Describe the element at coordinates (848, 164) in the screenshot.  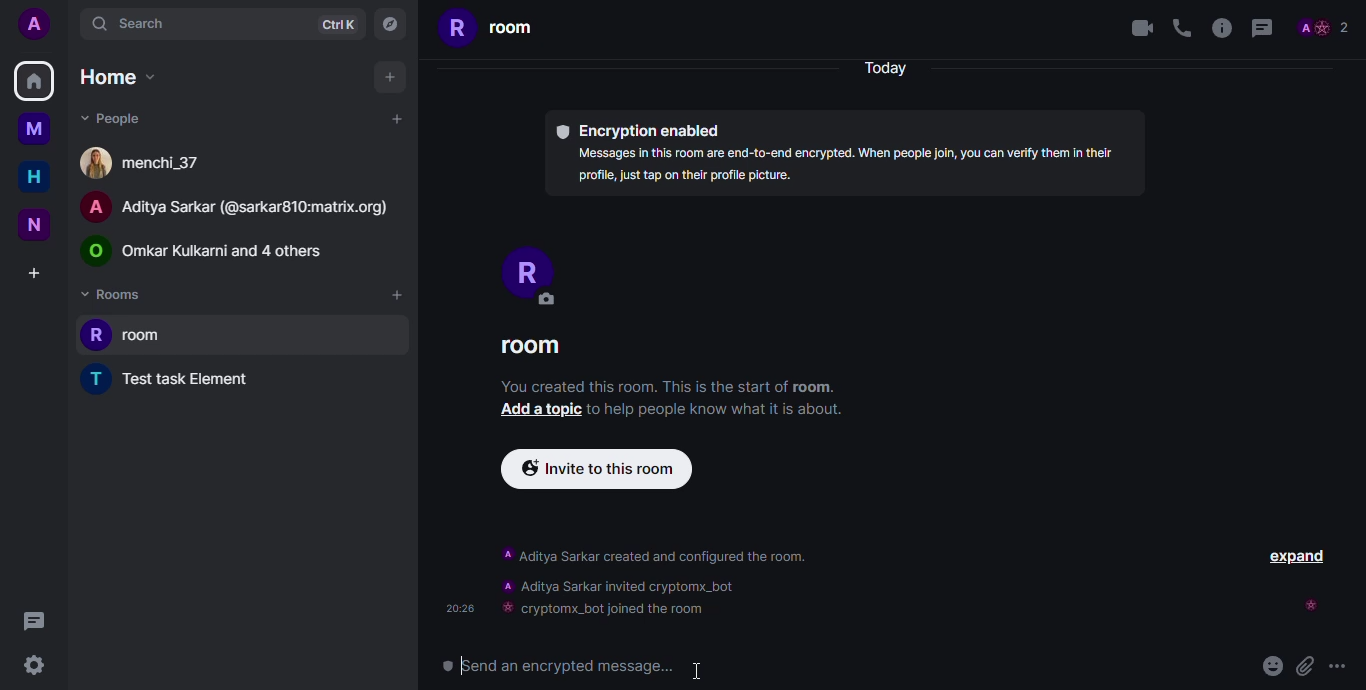
I see `Messages in the room are end-to-end encrypted. When people join, you can verify them in their profile, just tap on their profile.` at that location.